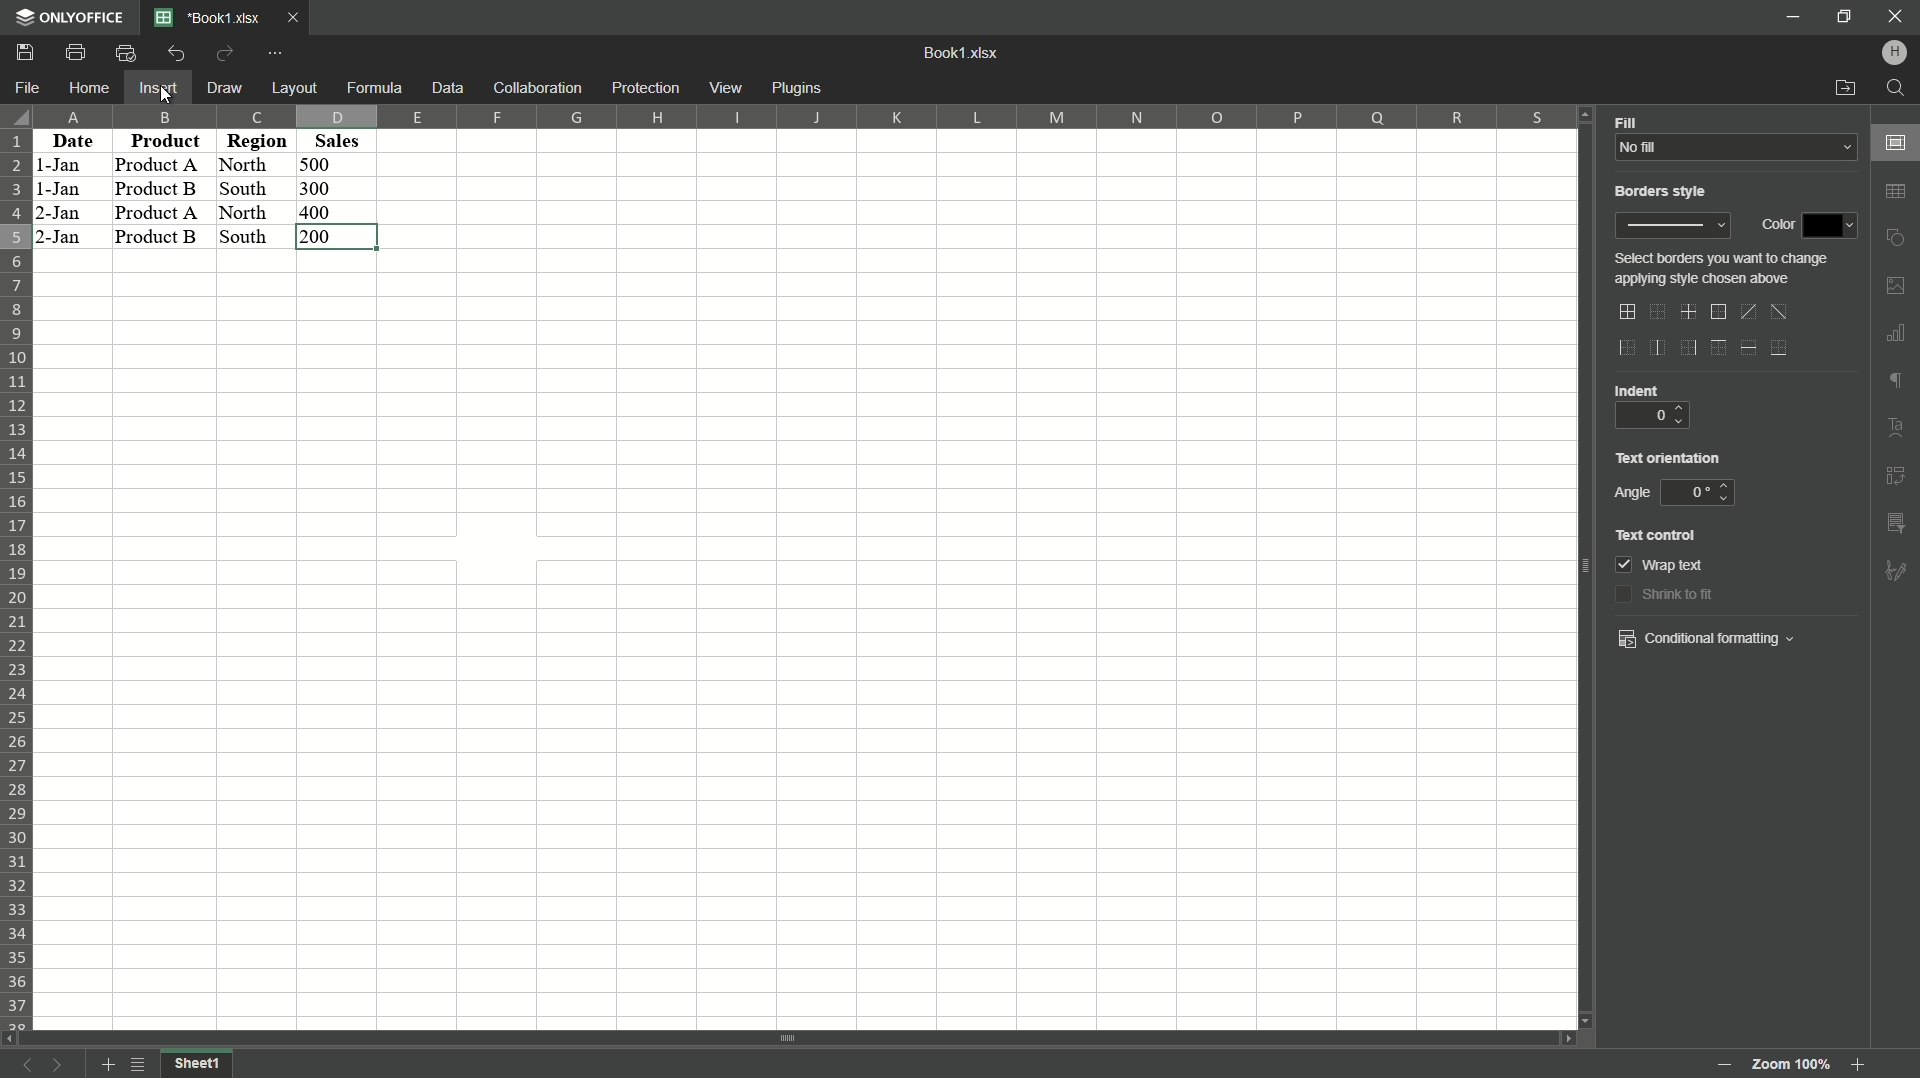  Describe the element at coordinates (75, 56) in the screenshot. I see `Print file` at that location.